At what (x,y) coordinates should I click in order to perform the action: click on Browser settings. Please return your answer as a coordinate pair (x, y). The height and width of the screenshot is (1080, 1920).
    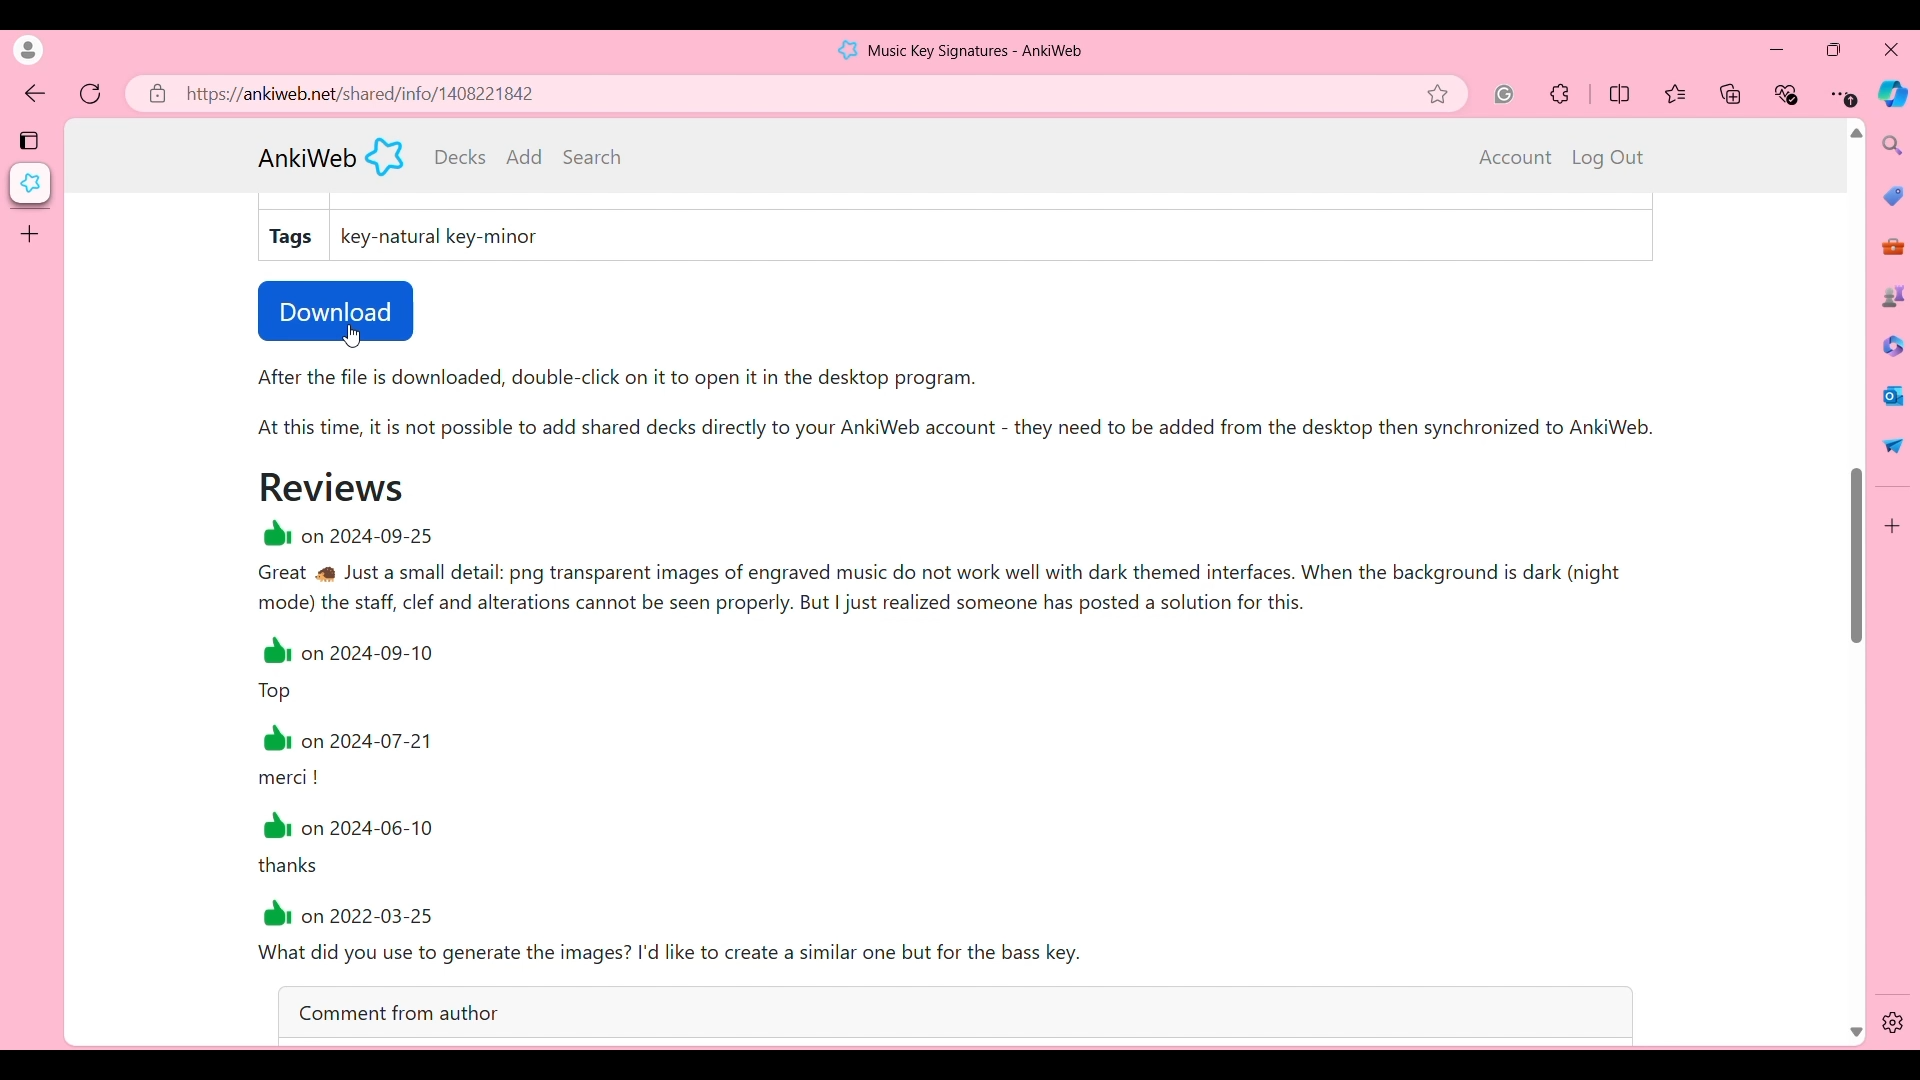
    Looking at the image, I should click on (1843, 94).